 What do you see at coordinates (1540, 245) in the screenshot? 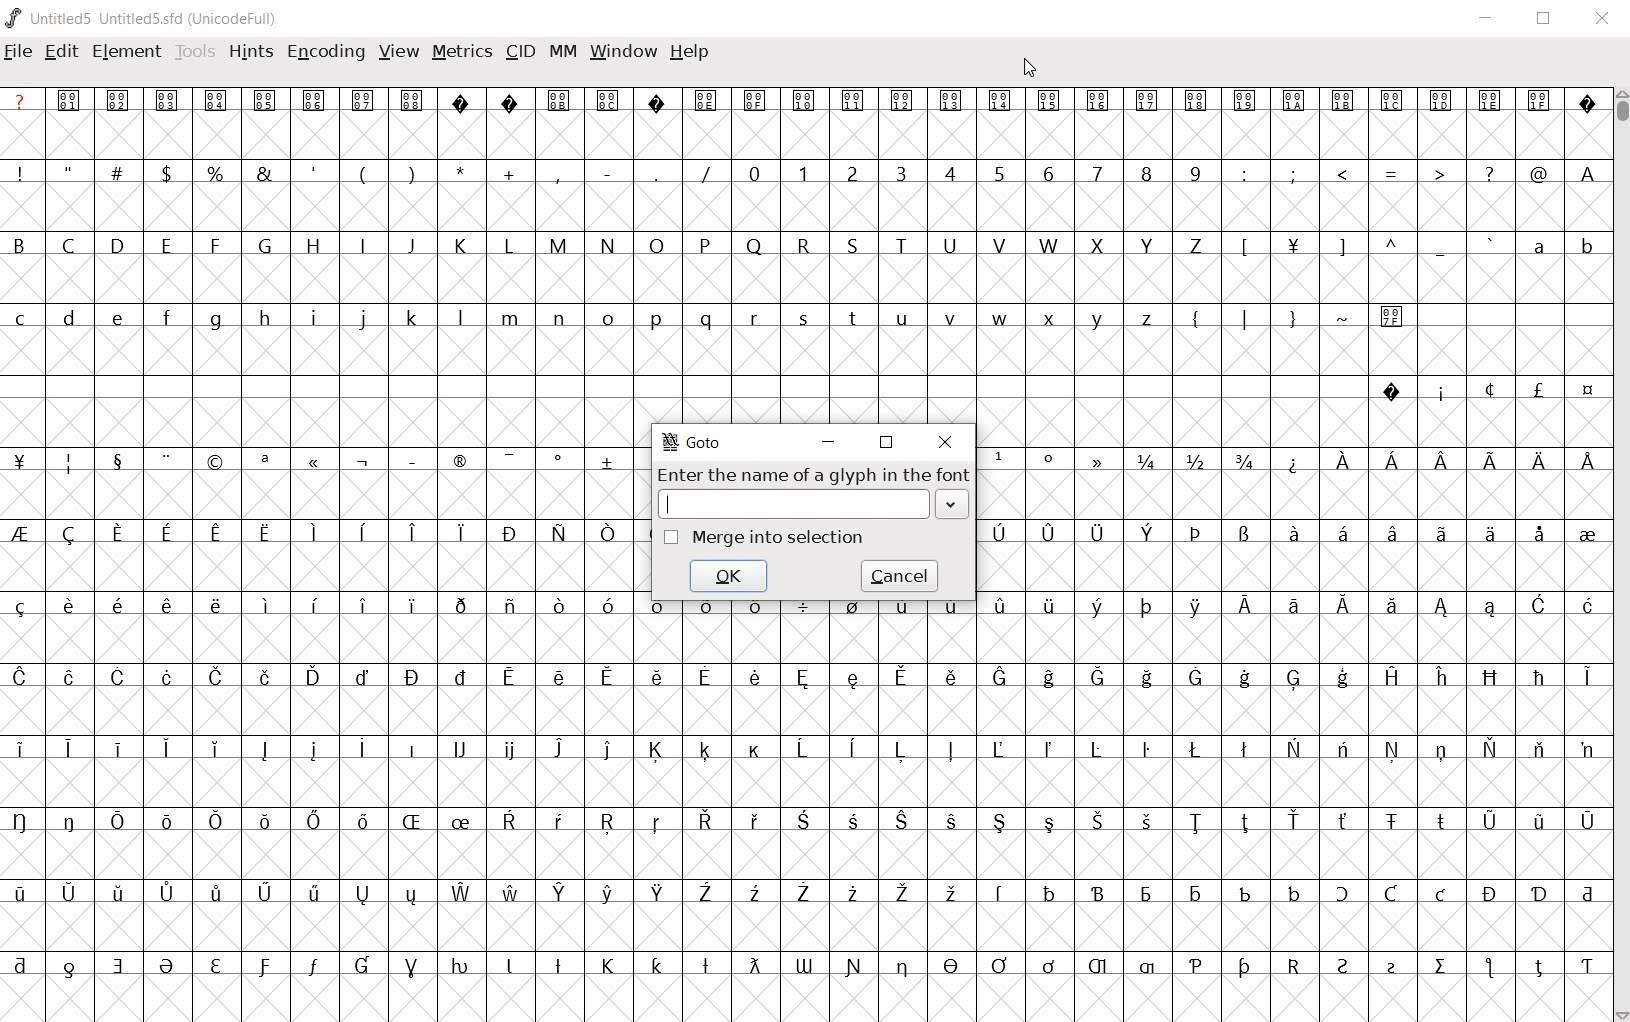
I see `a` at bounding box center [1540, 245].